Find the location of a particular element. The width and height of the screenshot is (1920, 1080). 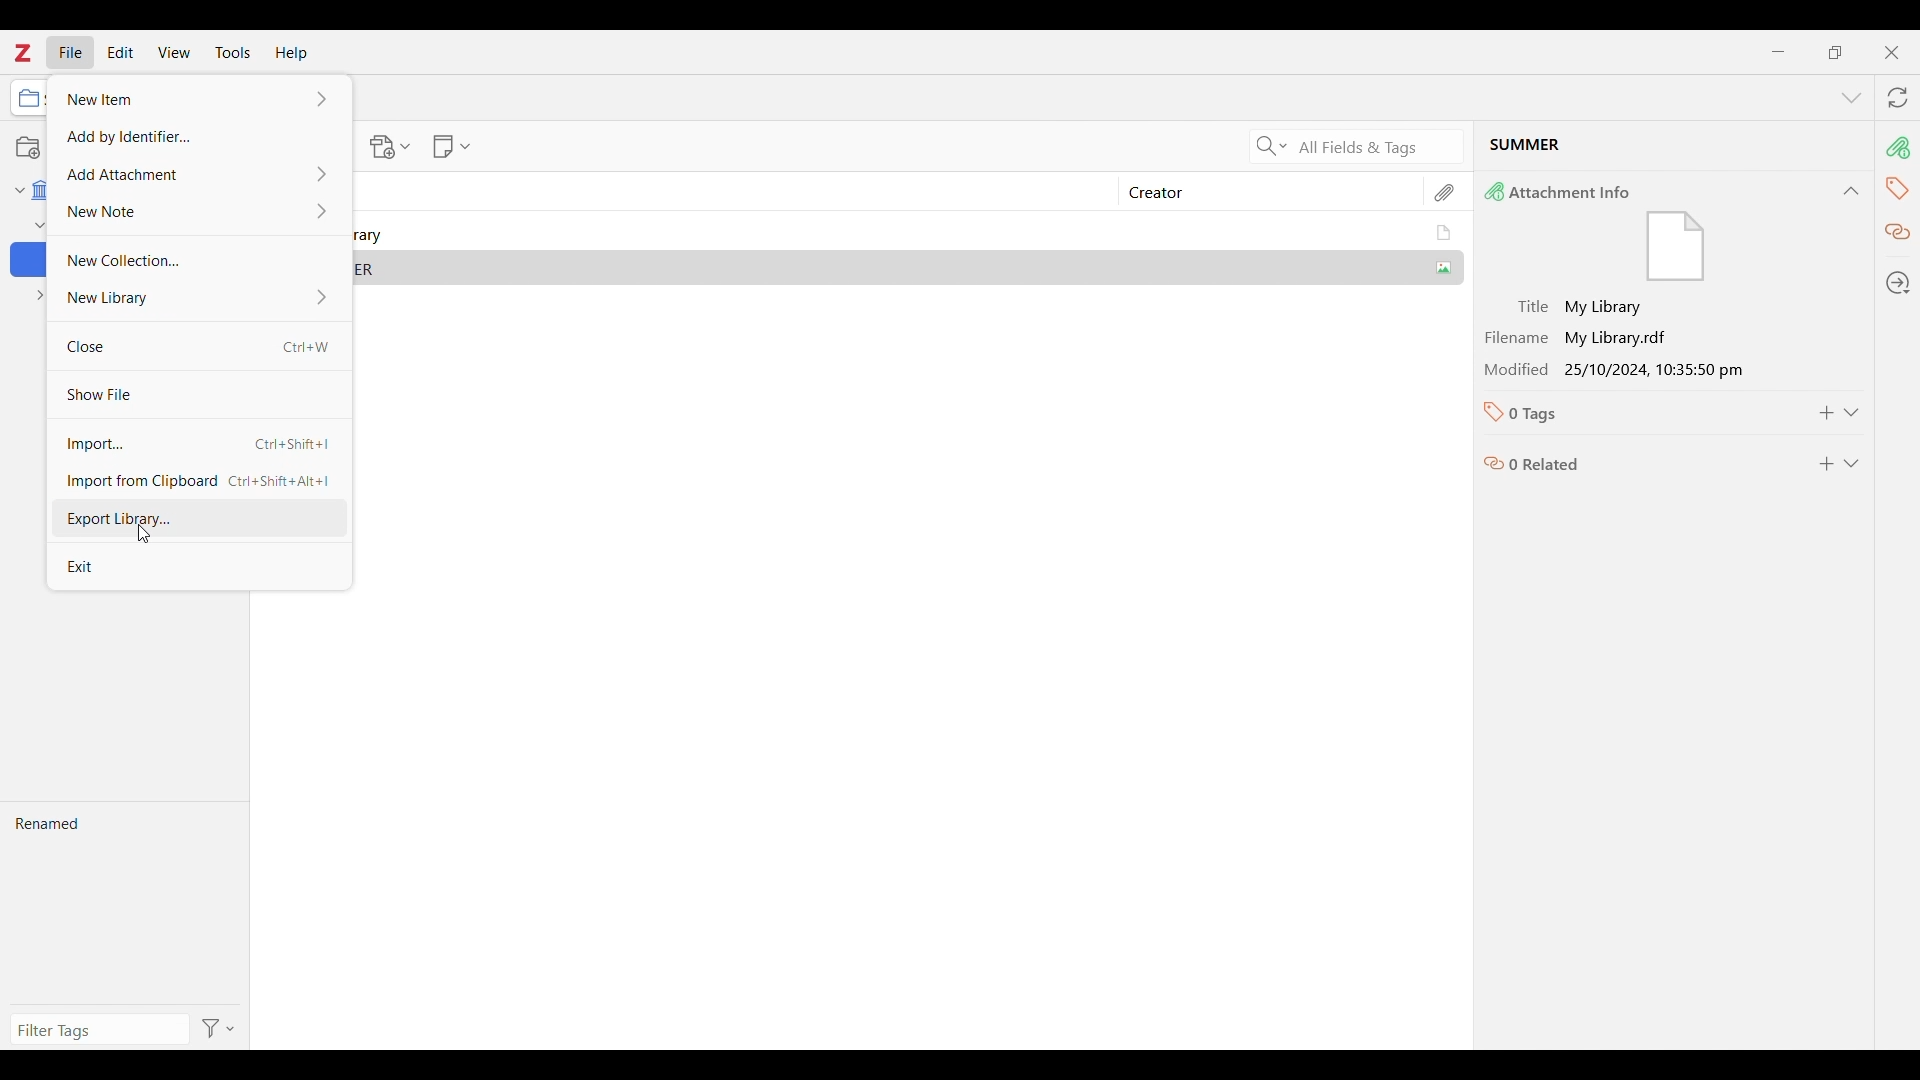

Export library is located at coordinates (195, 520).